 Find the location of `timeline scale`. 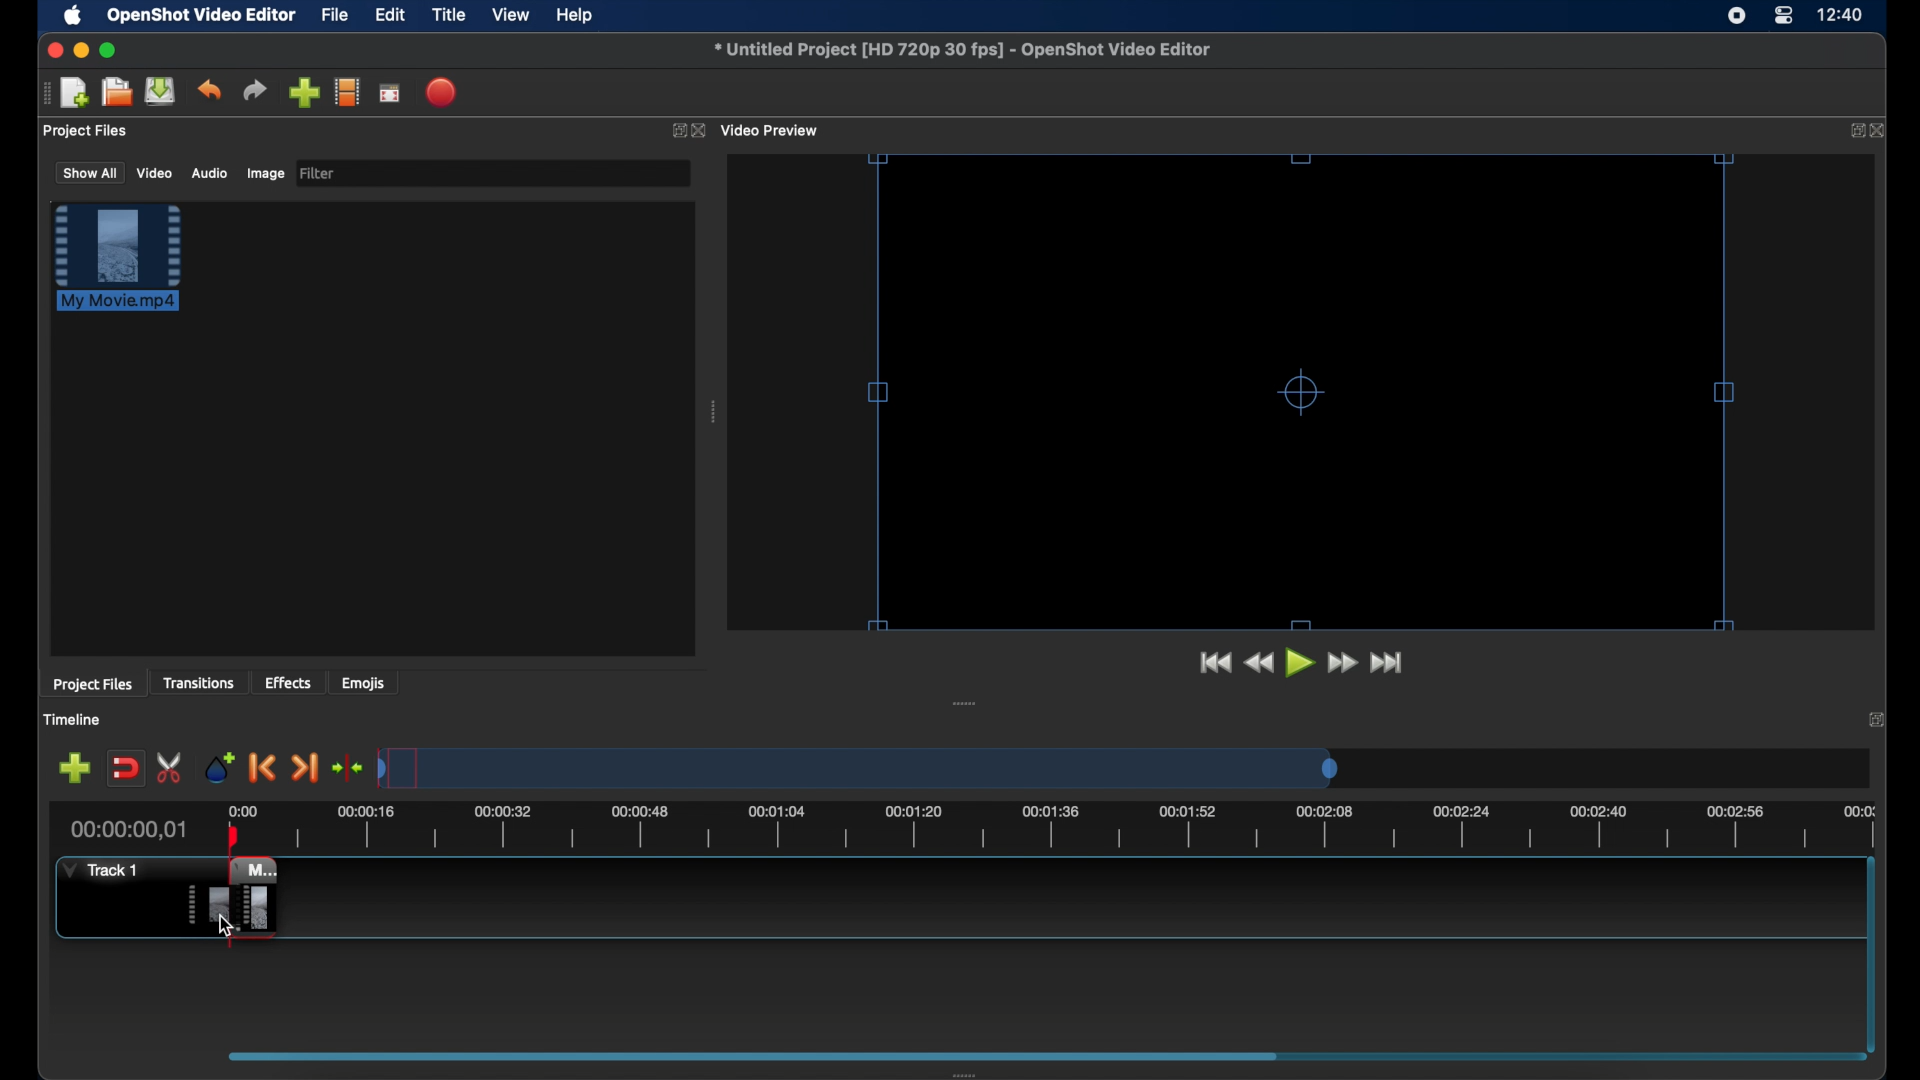

timeline scale is located at coordinates (860, 770).